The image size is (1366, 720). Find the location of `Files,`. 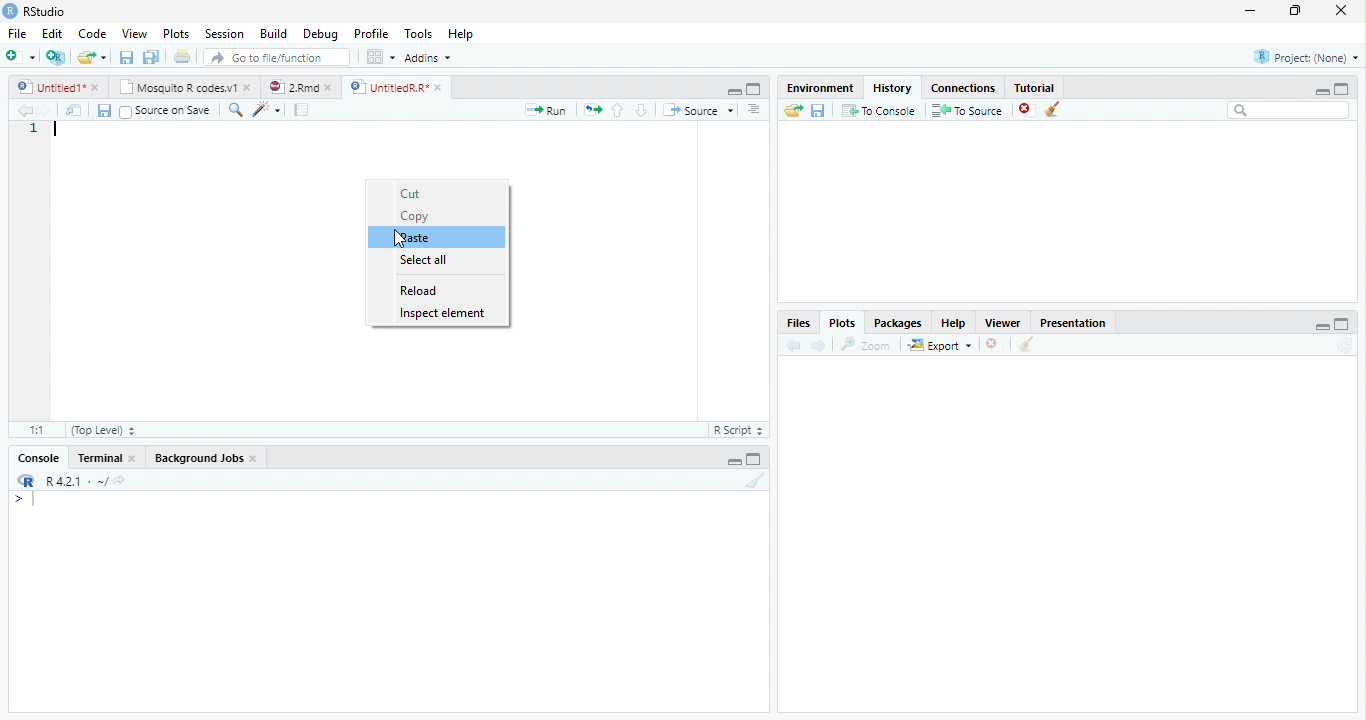

Files, is located at coordinates (795, 323).